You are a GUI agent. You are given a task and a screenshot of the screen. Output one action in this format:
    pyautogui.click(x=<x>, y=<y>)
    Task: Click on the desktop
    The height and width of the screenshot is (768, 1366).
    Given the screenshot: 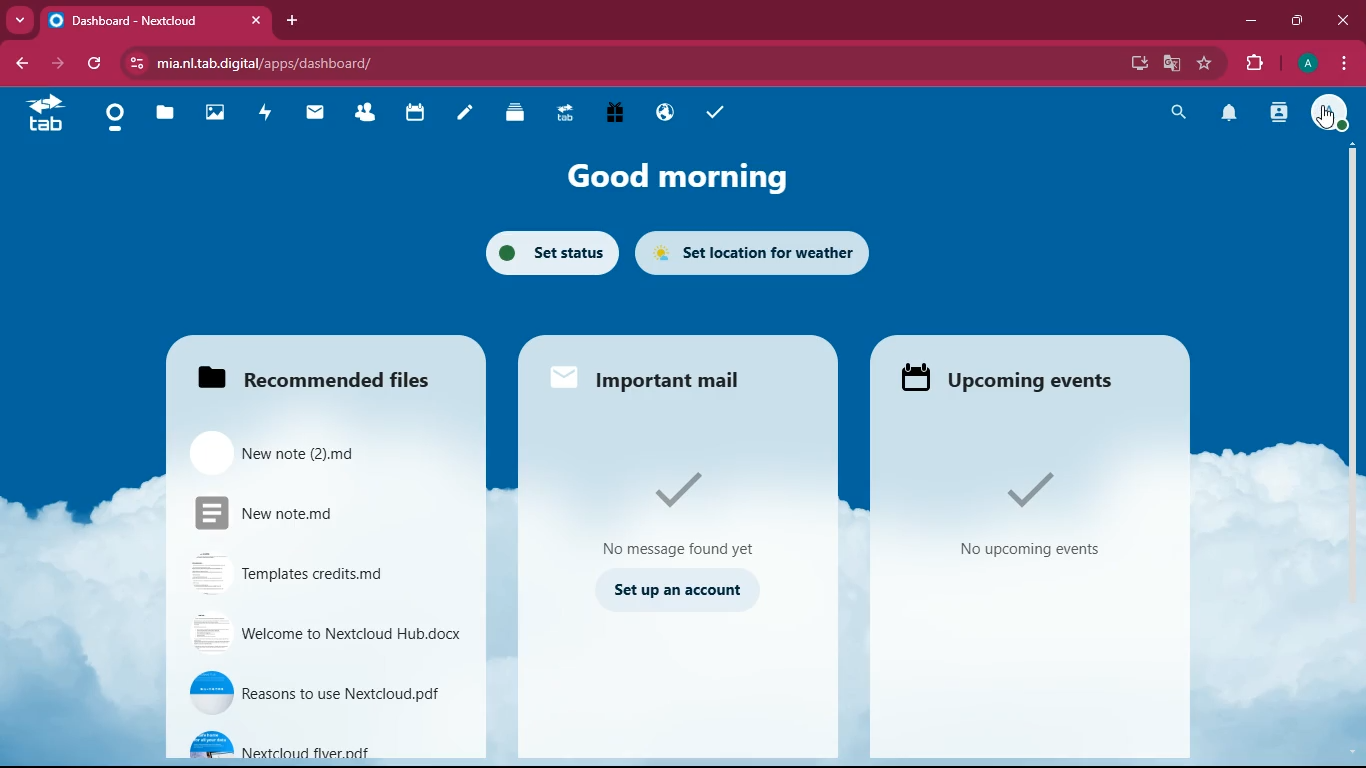 What is the action you would take?
    pyautogui.click(x=1134, y=65)
    